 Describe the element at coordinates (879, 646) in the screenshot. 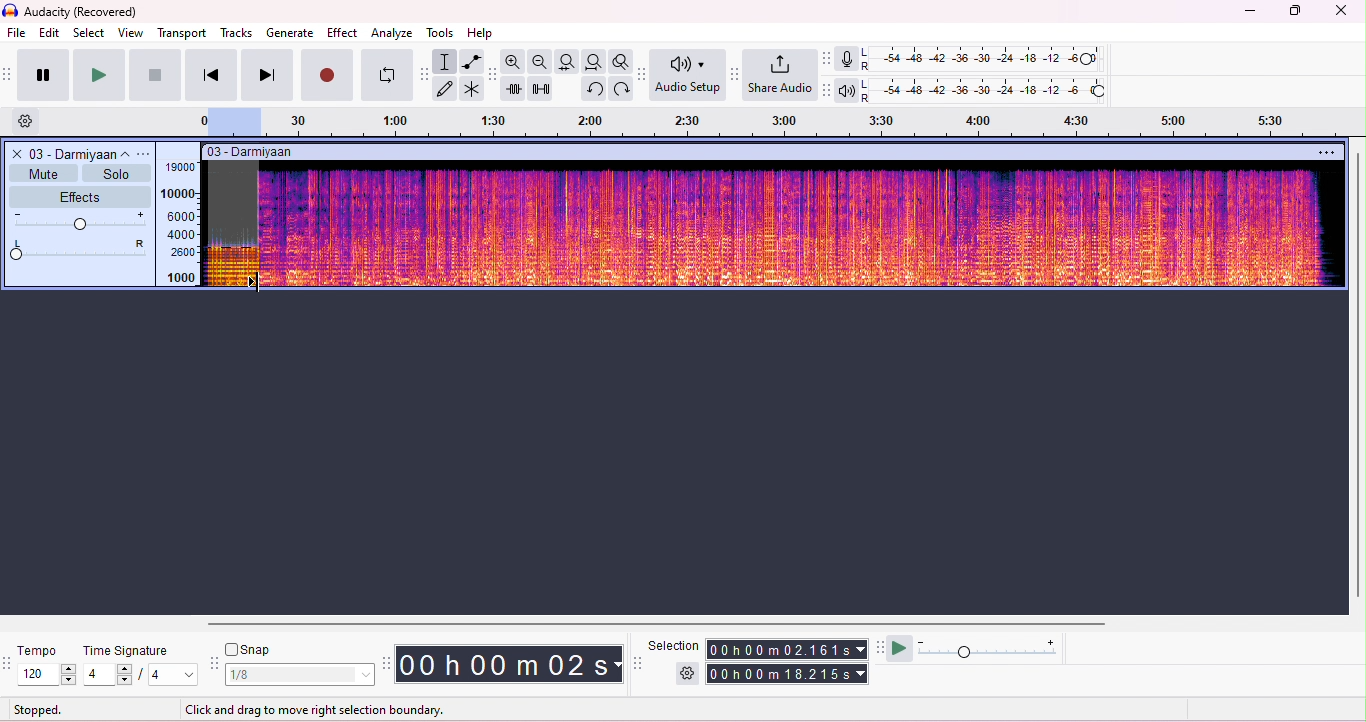

I see `play at speed tool bar` at that location.